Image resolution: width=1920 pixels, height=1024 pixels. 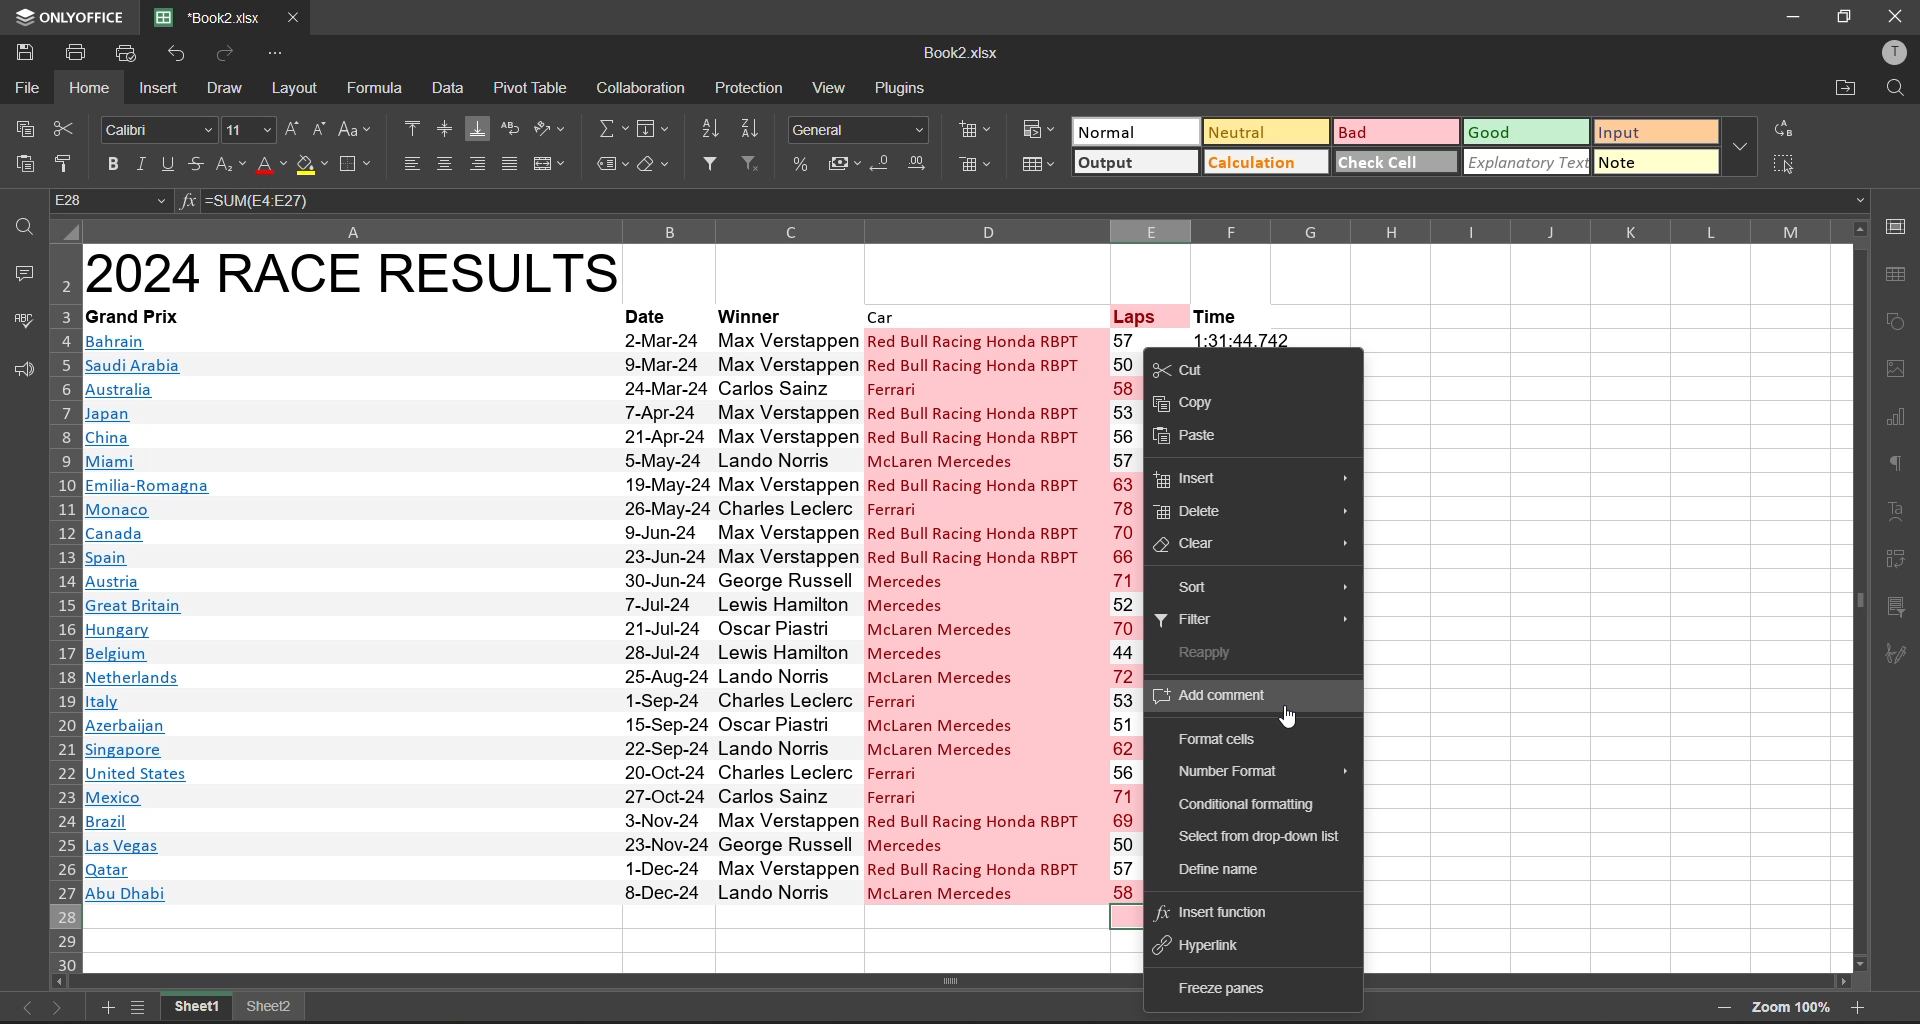 What do you see at coordinates (230, 91) in the screenshot?
I see `draw` at bounding box center [230, 91].